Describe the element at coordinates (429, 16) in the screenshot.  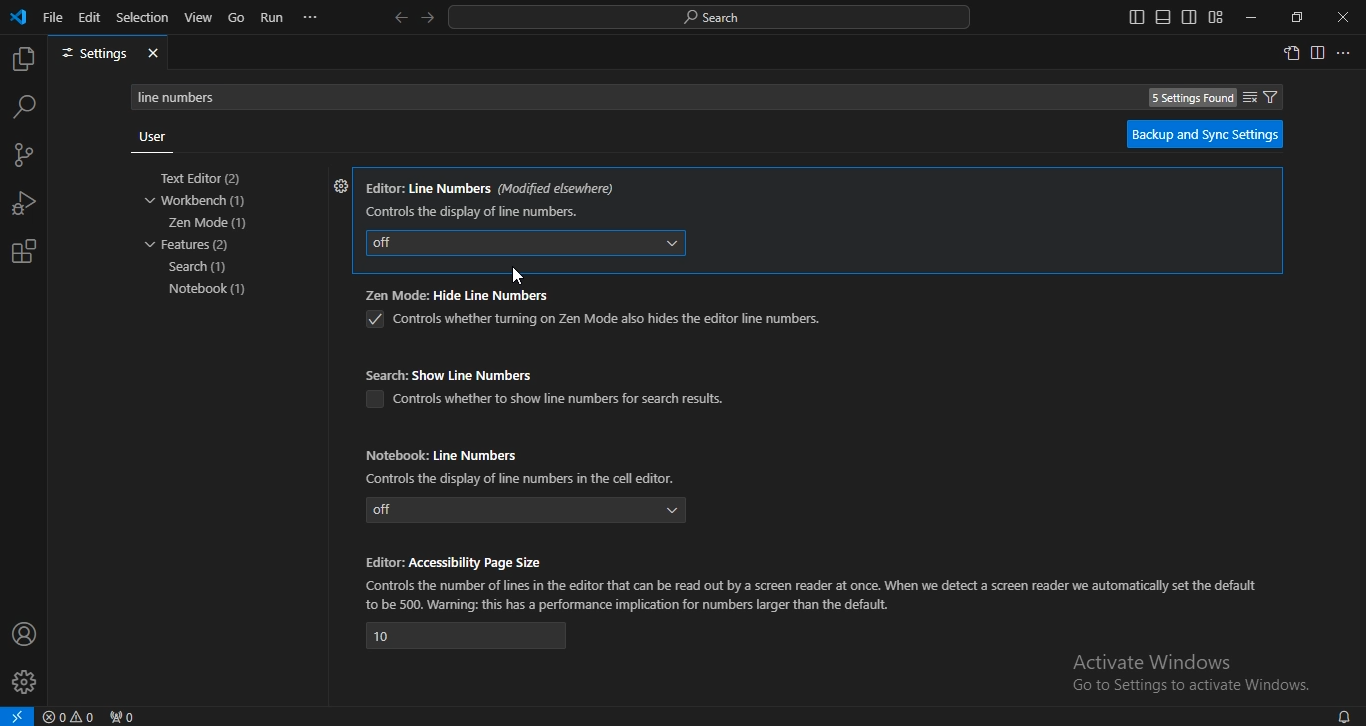
I see `go forward` at that location.